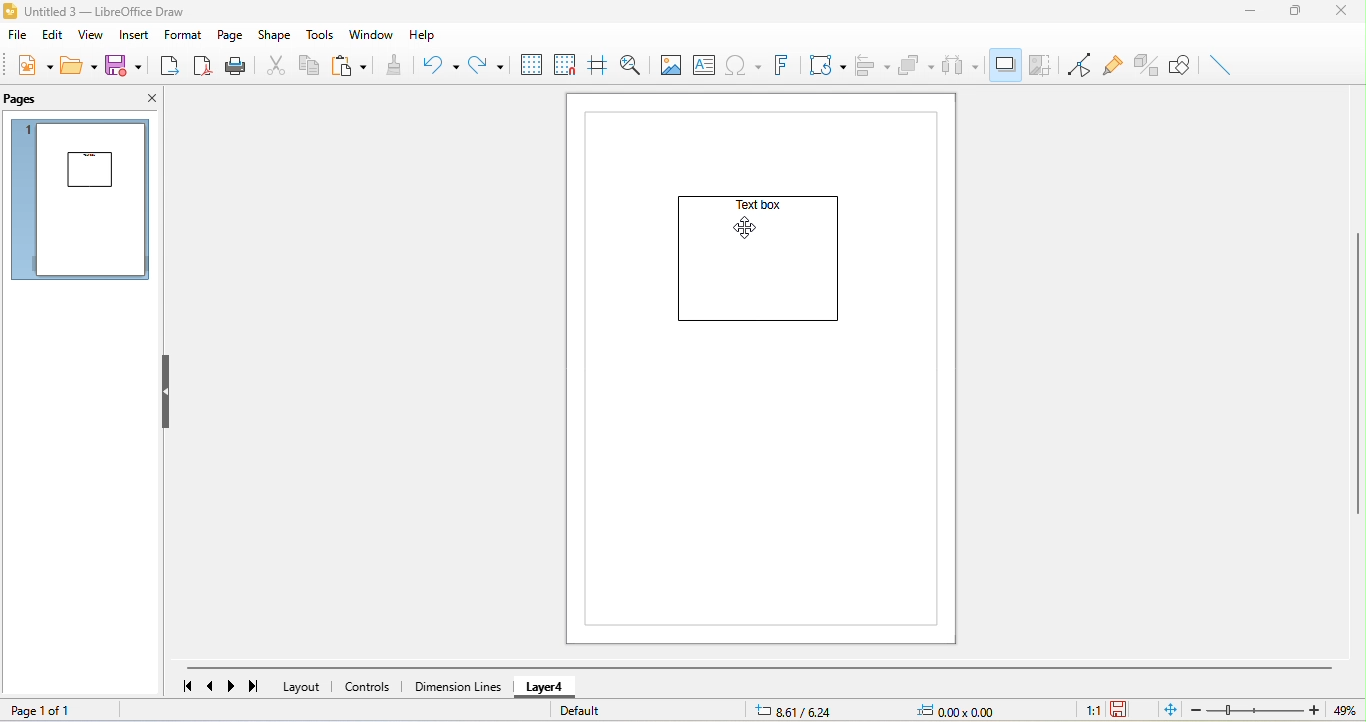  What do you see at coordinates (1084, 709) in the screenshot?
I see `1:1` at bounding box center [1084, 709].